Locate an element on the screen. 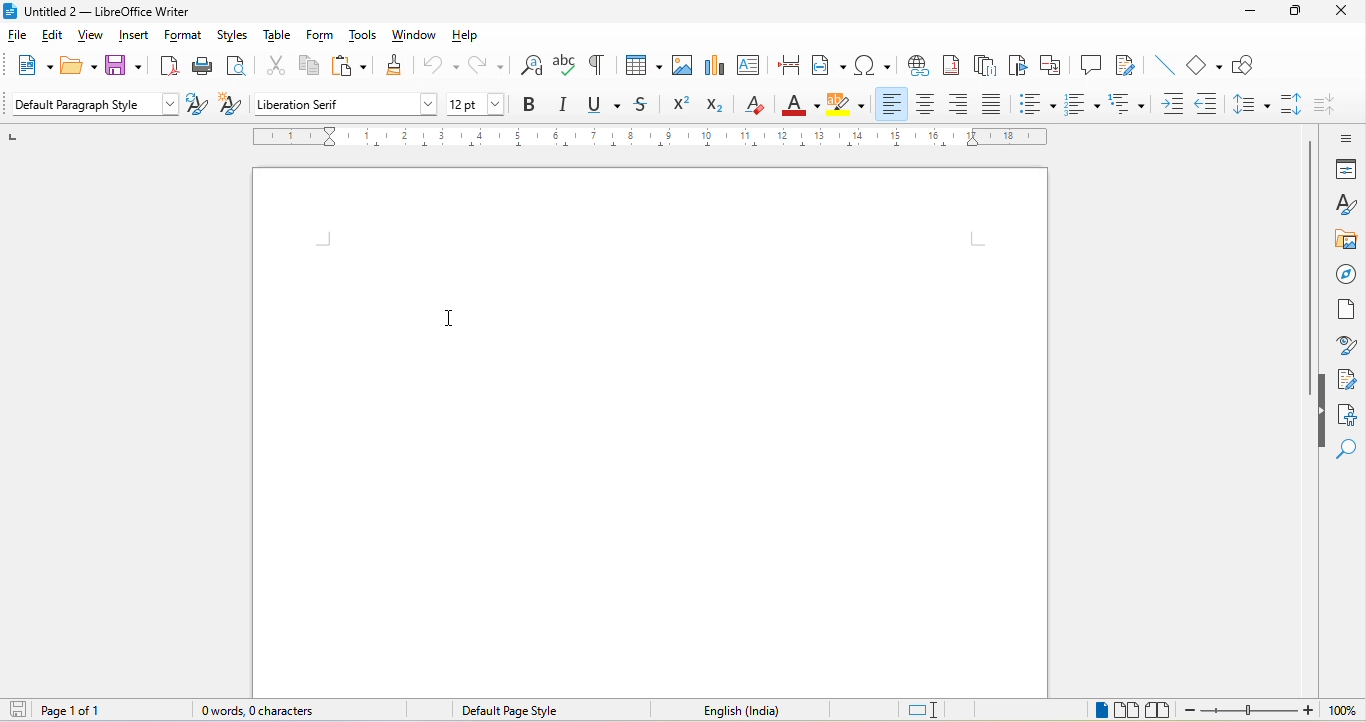  text box is located at coordinates (753, 65).